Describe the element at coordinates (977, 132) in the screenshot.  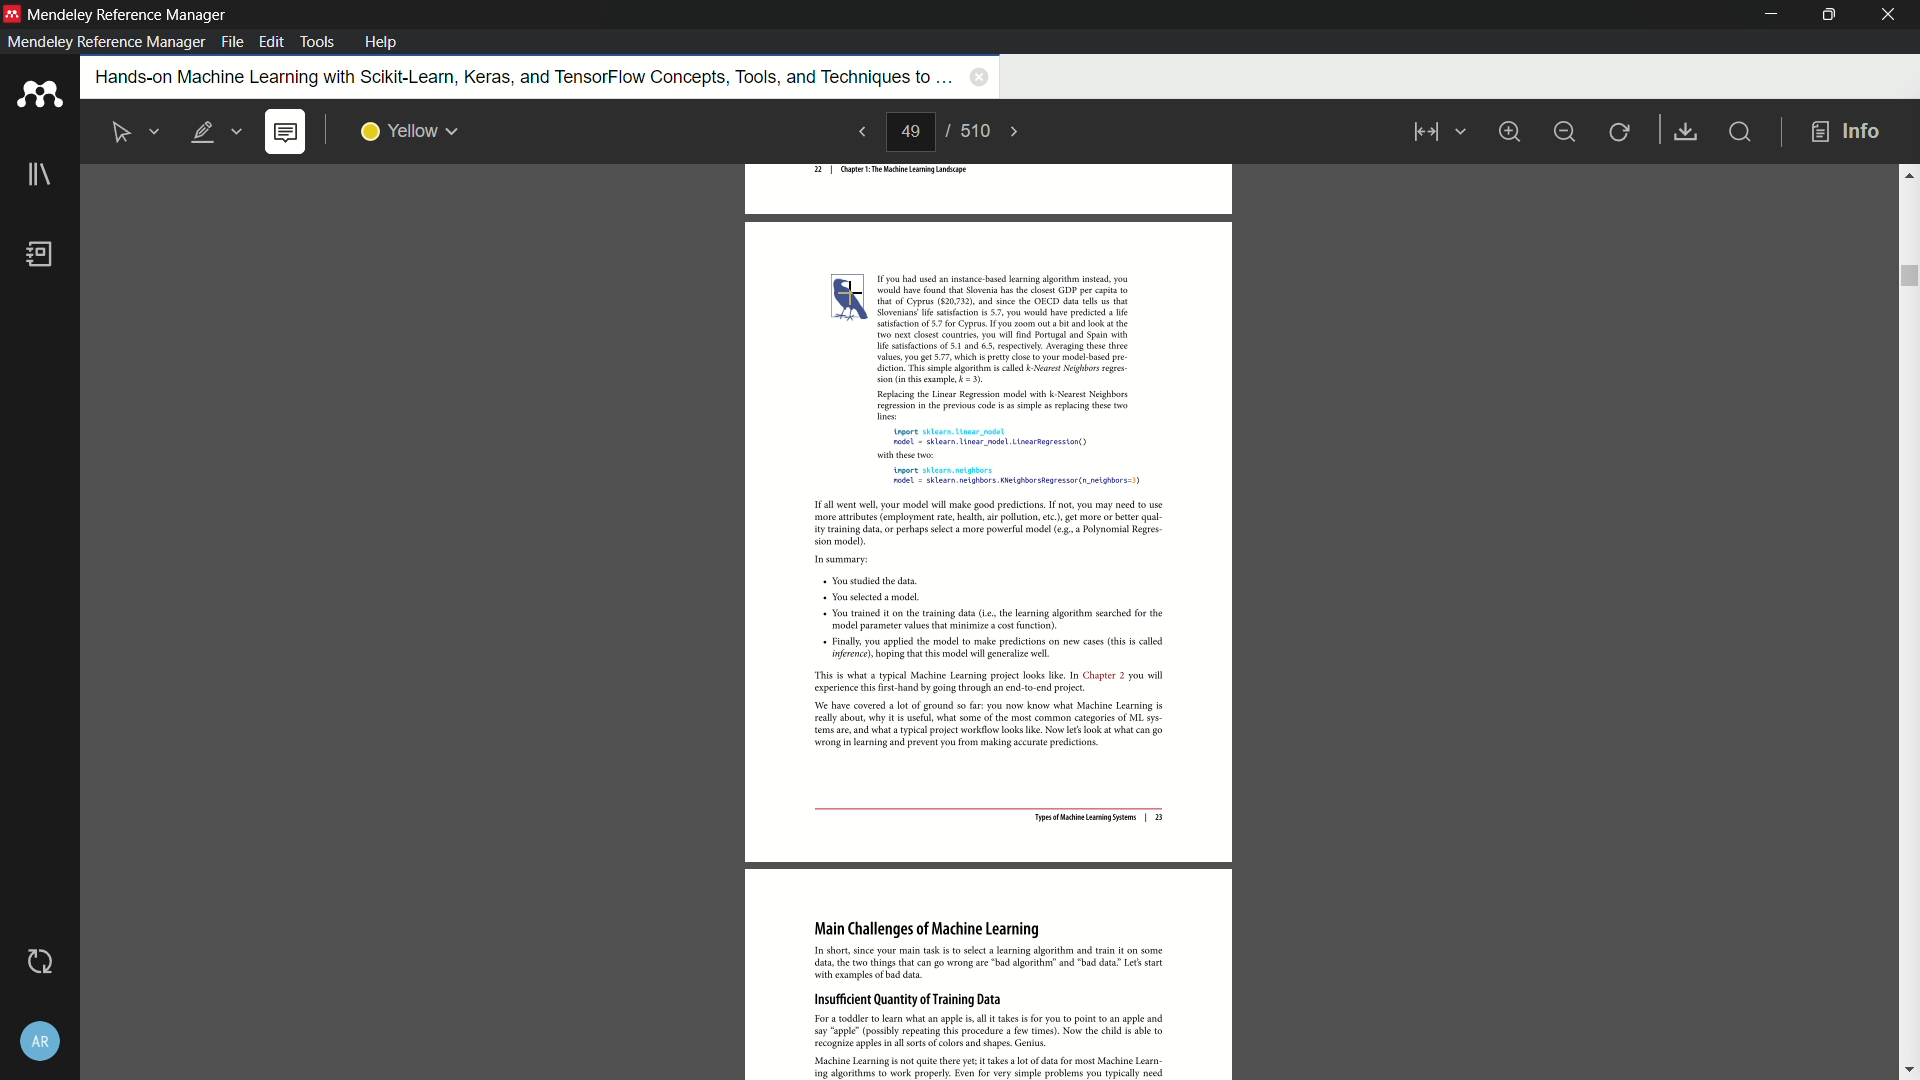
I see `total page` at that location.